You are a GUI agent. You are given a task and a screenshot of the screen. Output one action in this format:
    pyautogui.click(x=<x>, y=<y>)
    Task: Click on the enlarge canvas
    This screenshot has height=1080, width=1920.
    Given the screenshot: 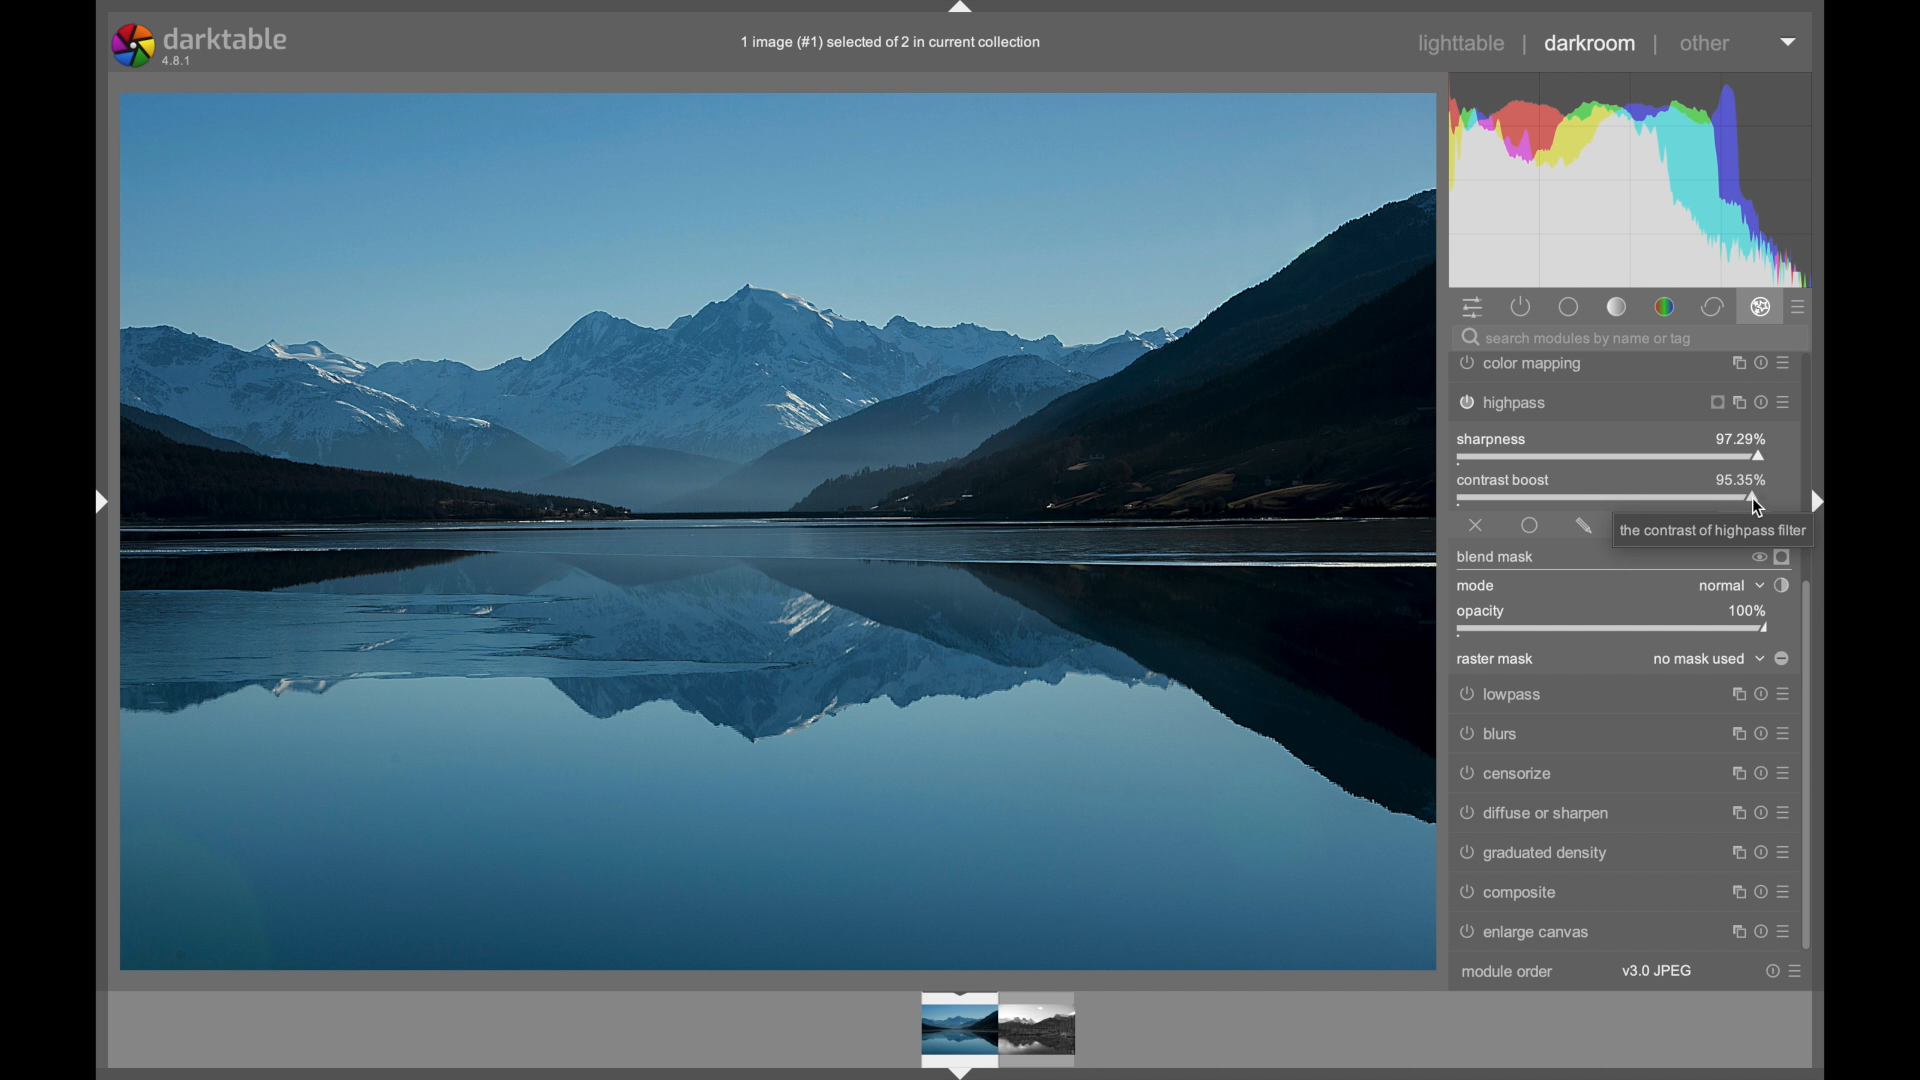 What is the action you would take?
    pyautogui.click(x=1528, y=933)
    